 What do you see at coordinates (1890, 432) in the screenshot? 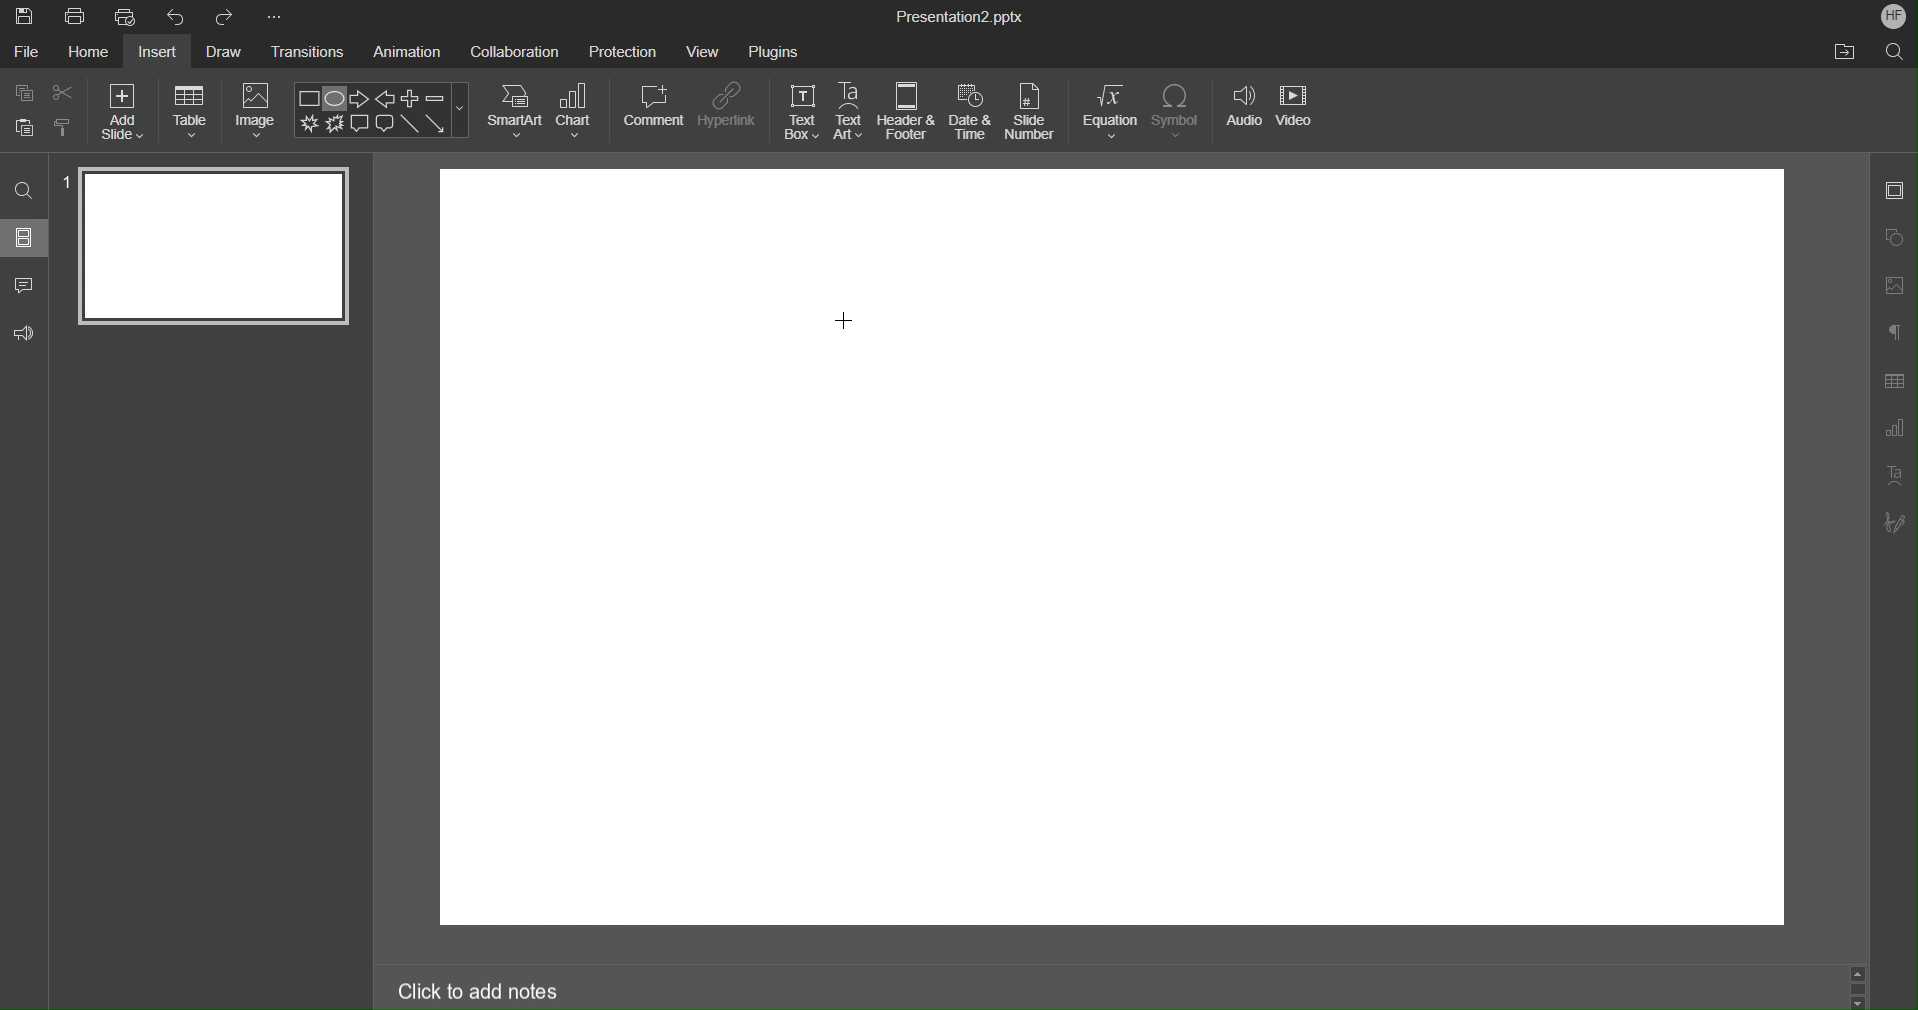
I see `Graph Settings` at bounding box center [1890, 432].